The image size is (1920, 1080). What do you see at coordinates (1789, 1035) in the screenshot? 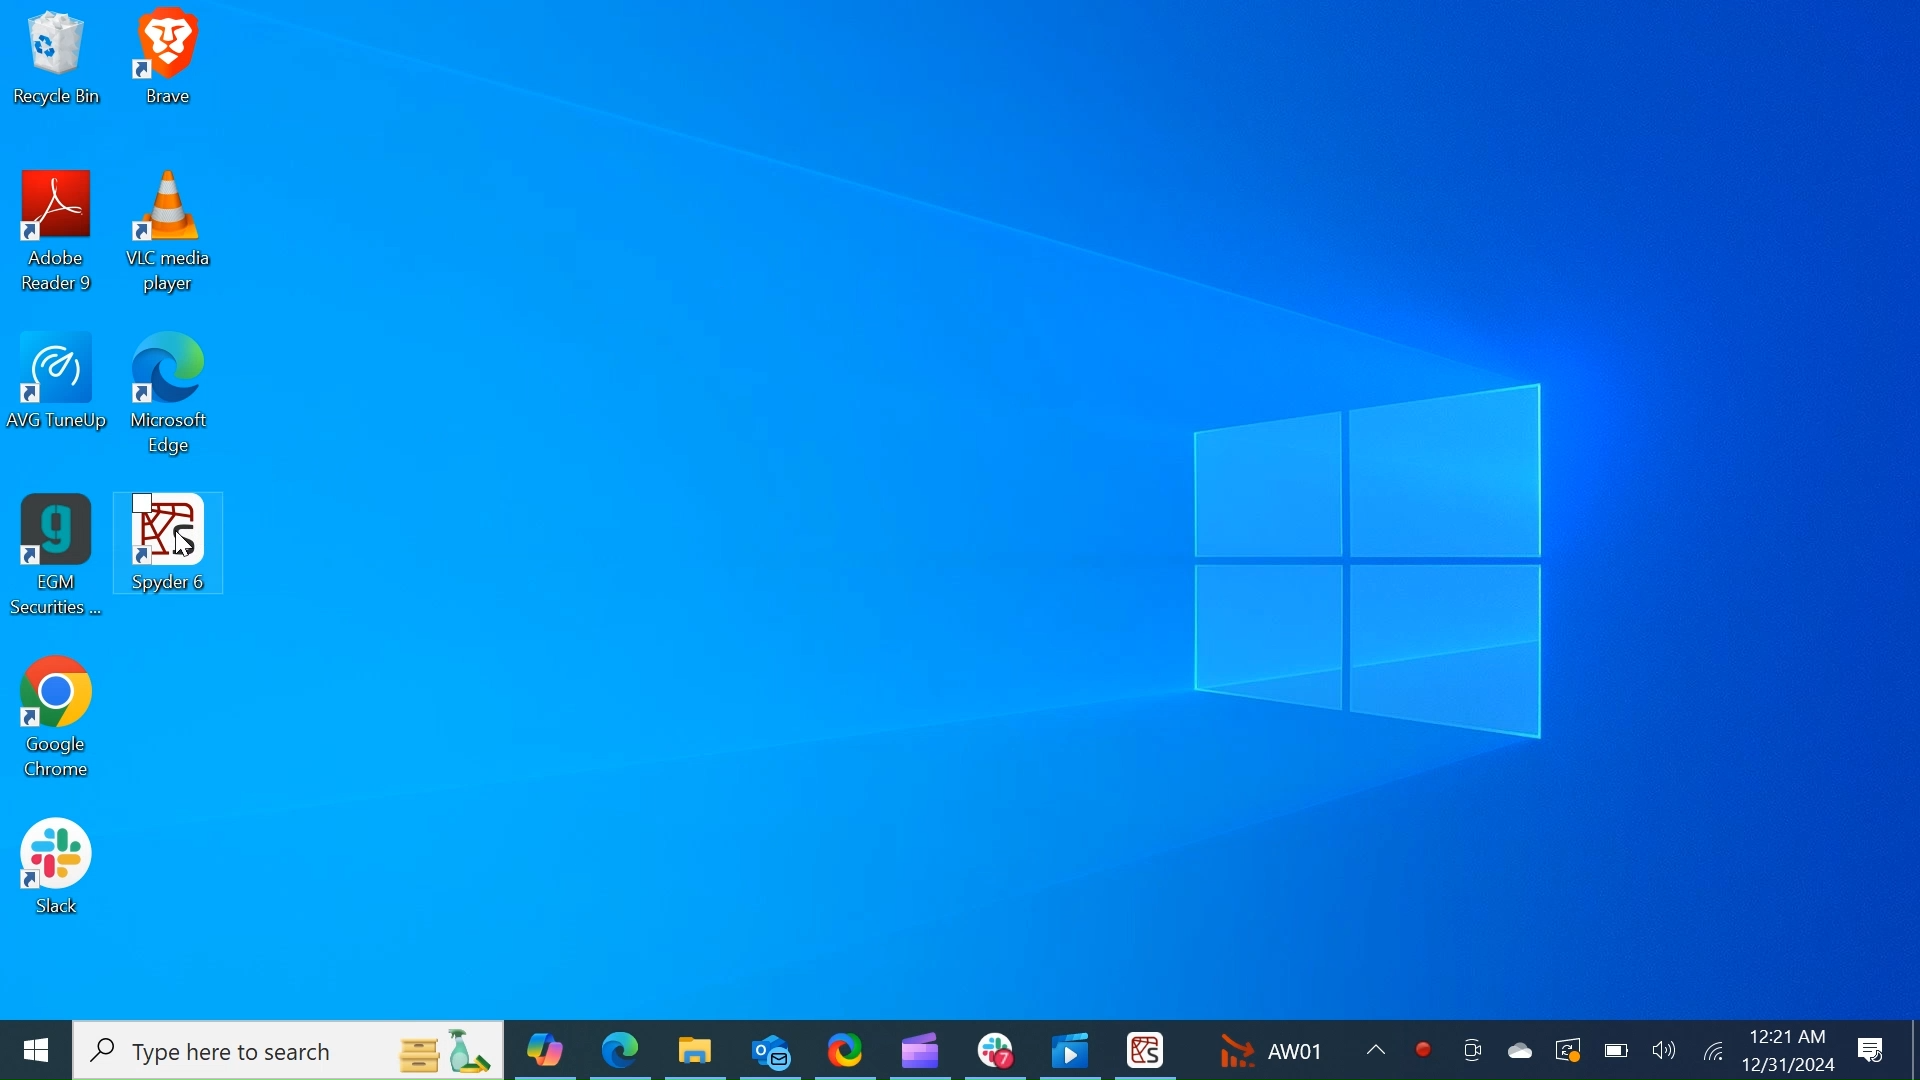
I see `12:21 am` at bounding box center [1789, 1035].